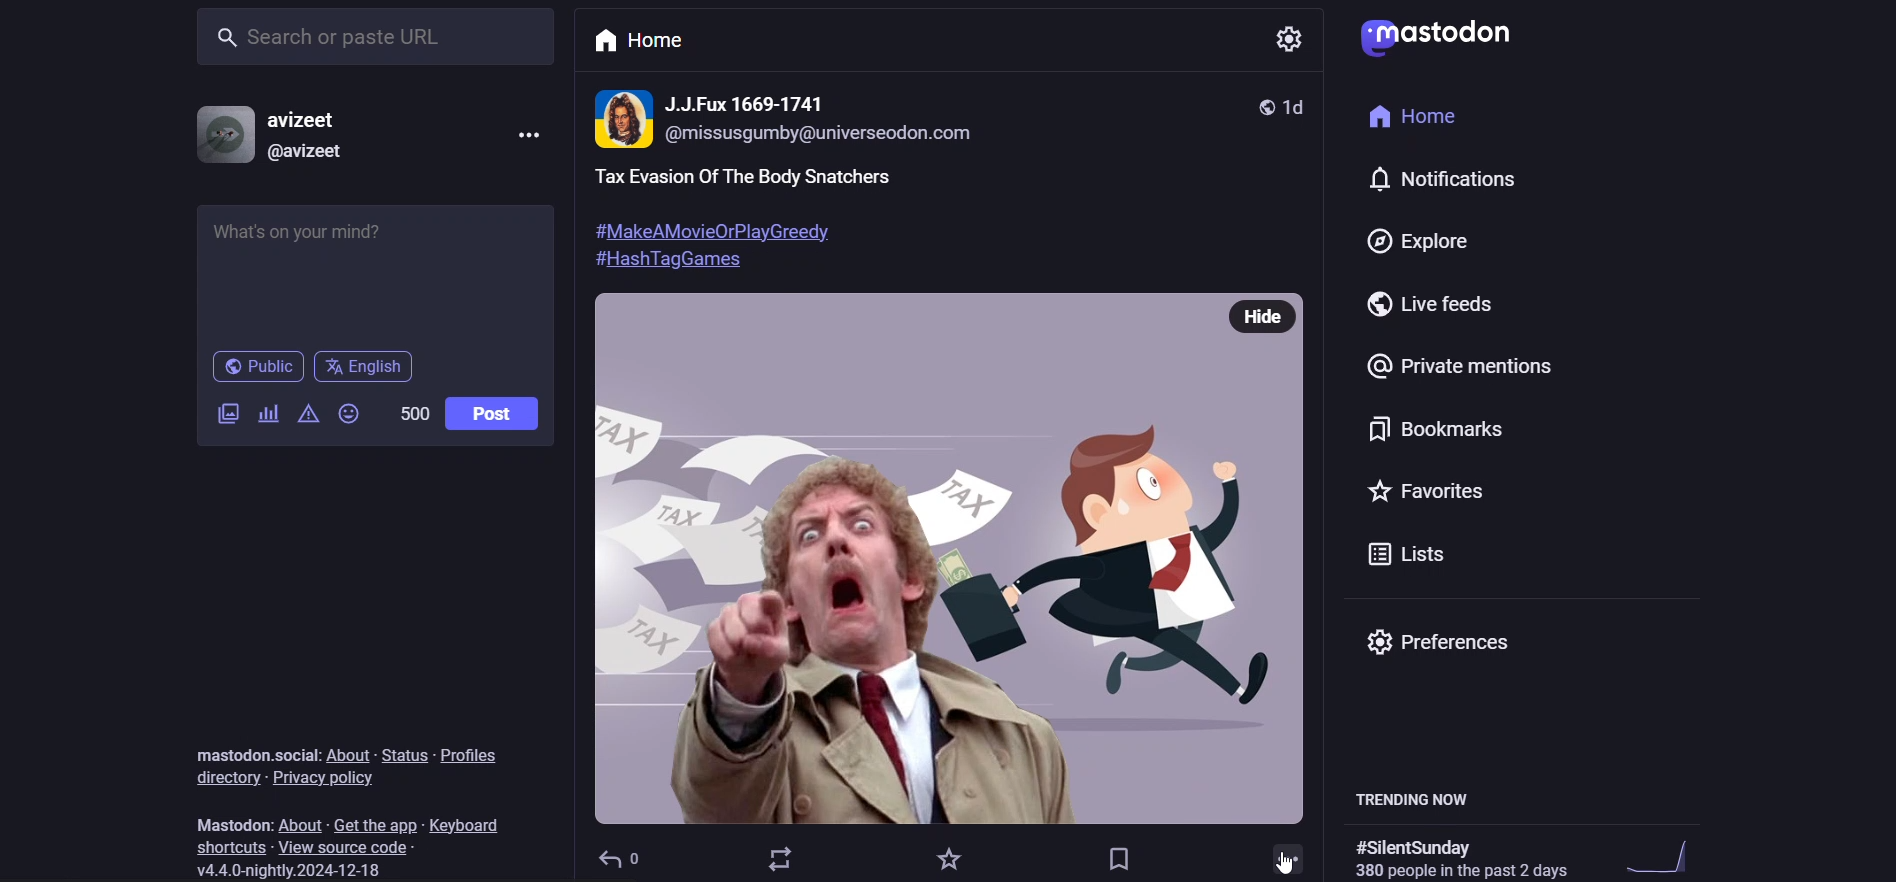  Describe the element at coordinates (620, 854) in the screenshot. I see `reply` at that location.